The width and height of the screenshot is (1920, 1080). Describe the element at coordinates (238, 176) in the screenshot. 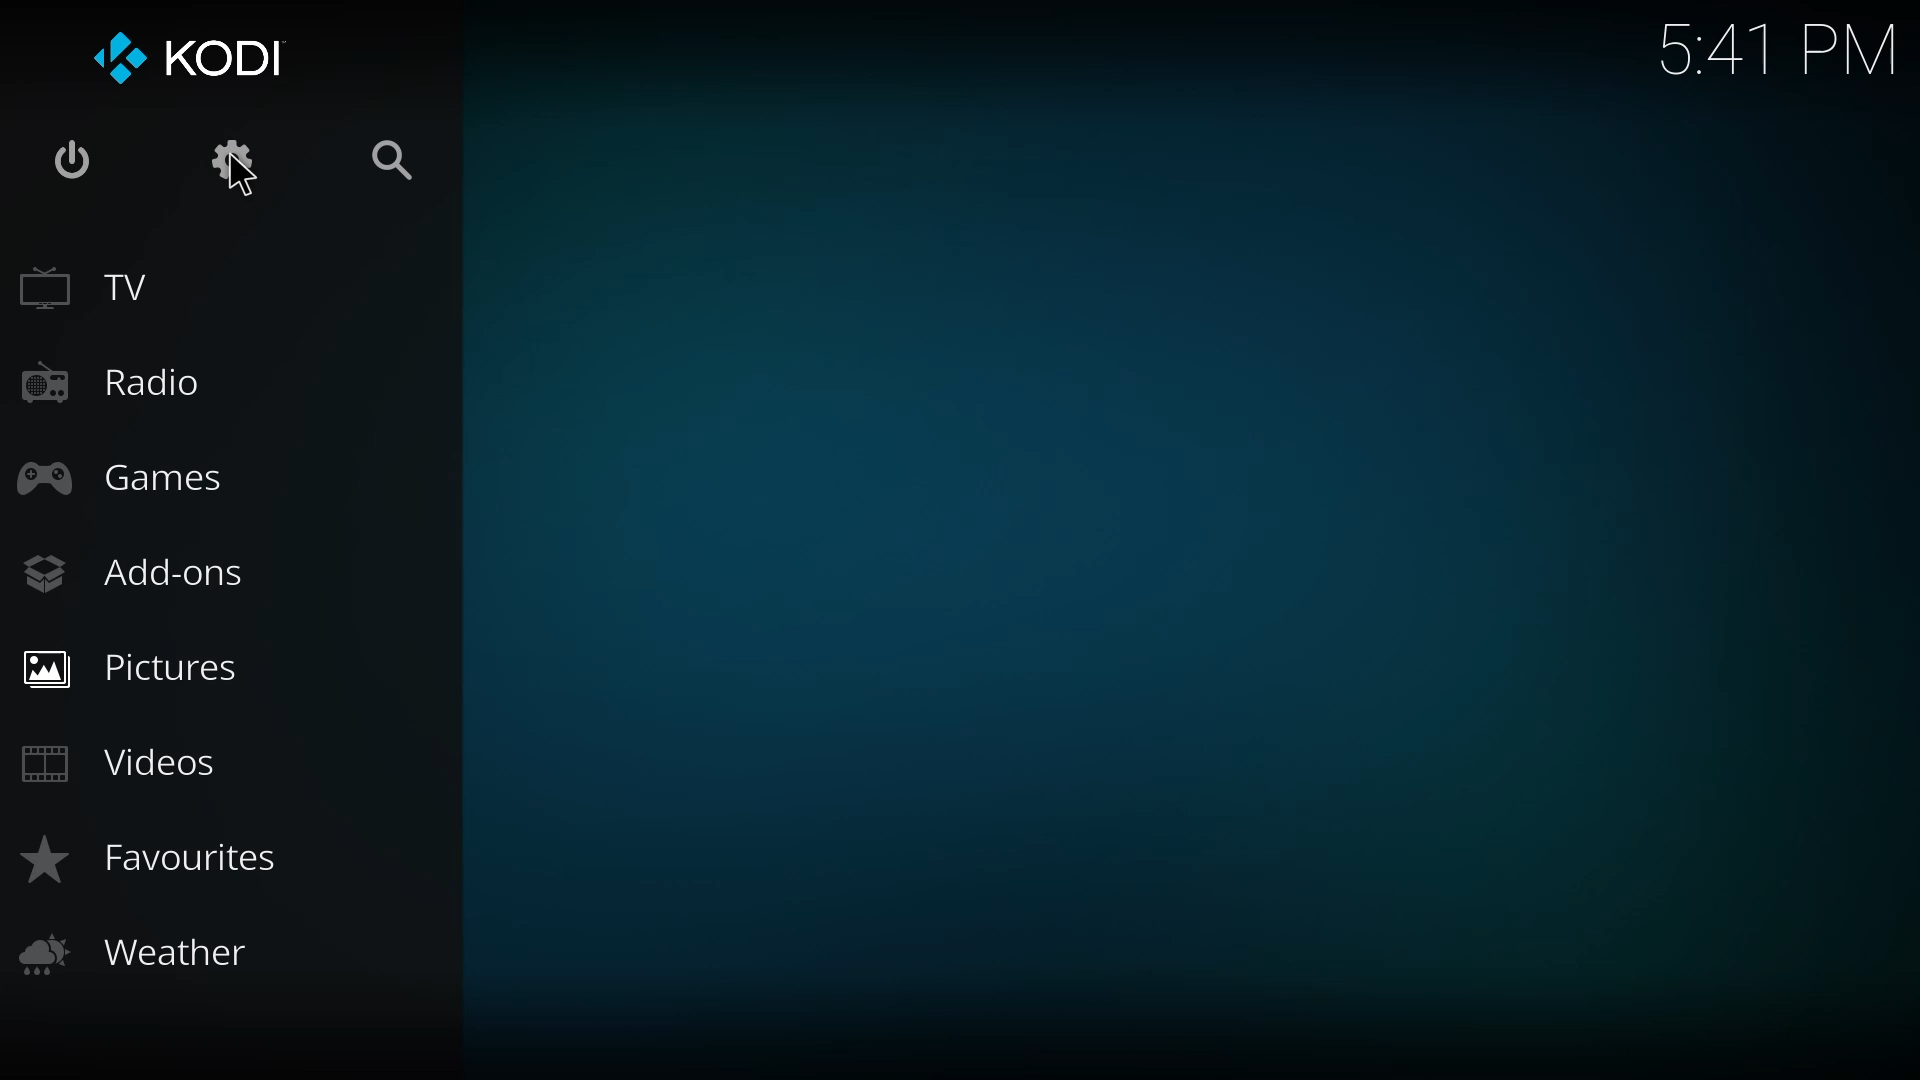

I see `cursor` at that location.